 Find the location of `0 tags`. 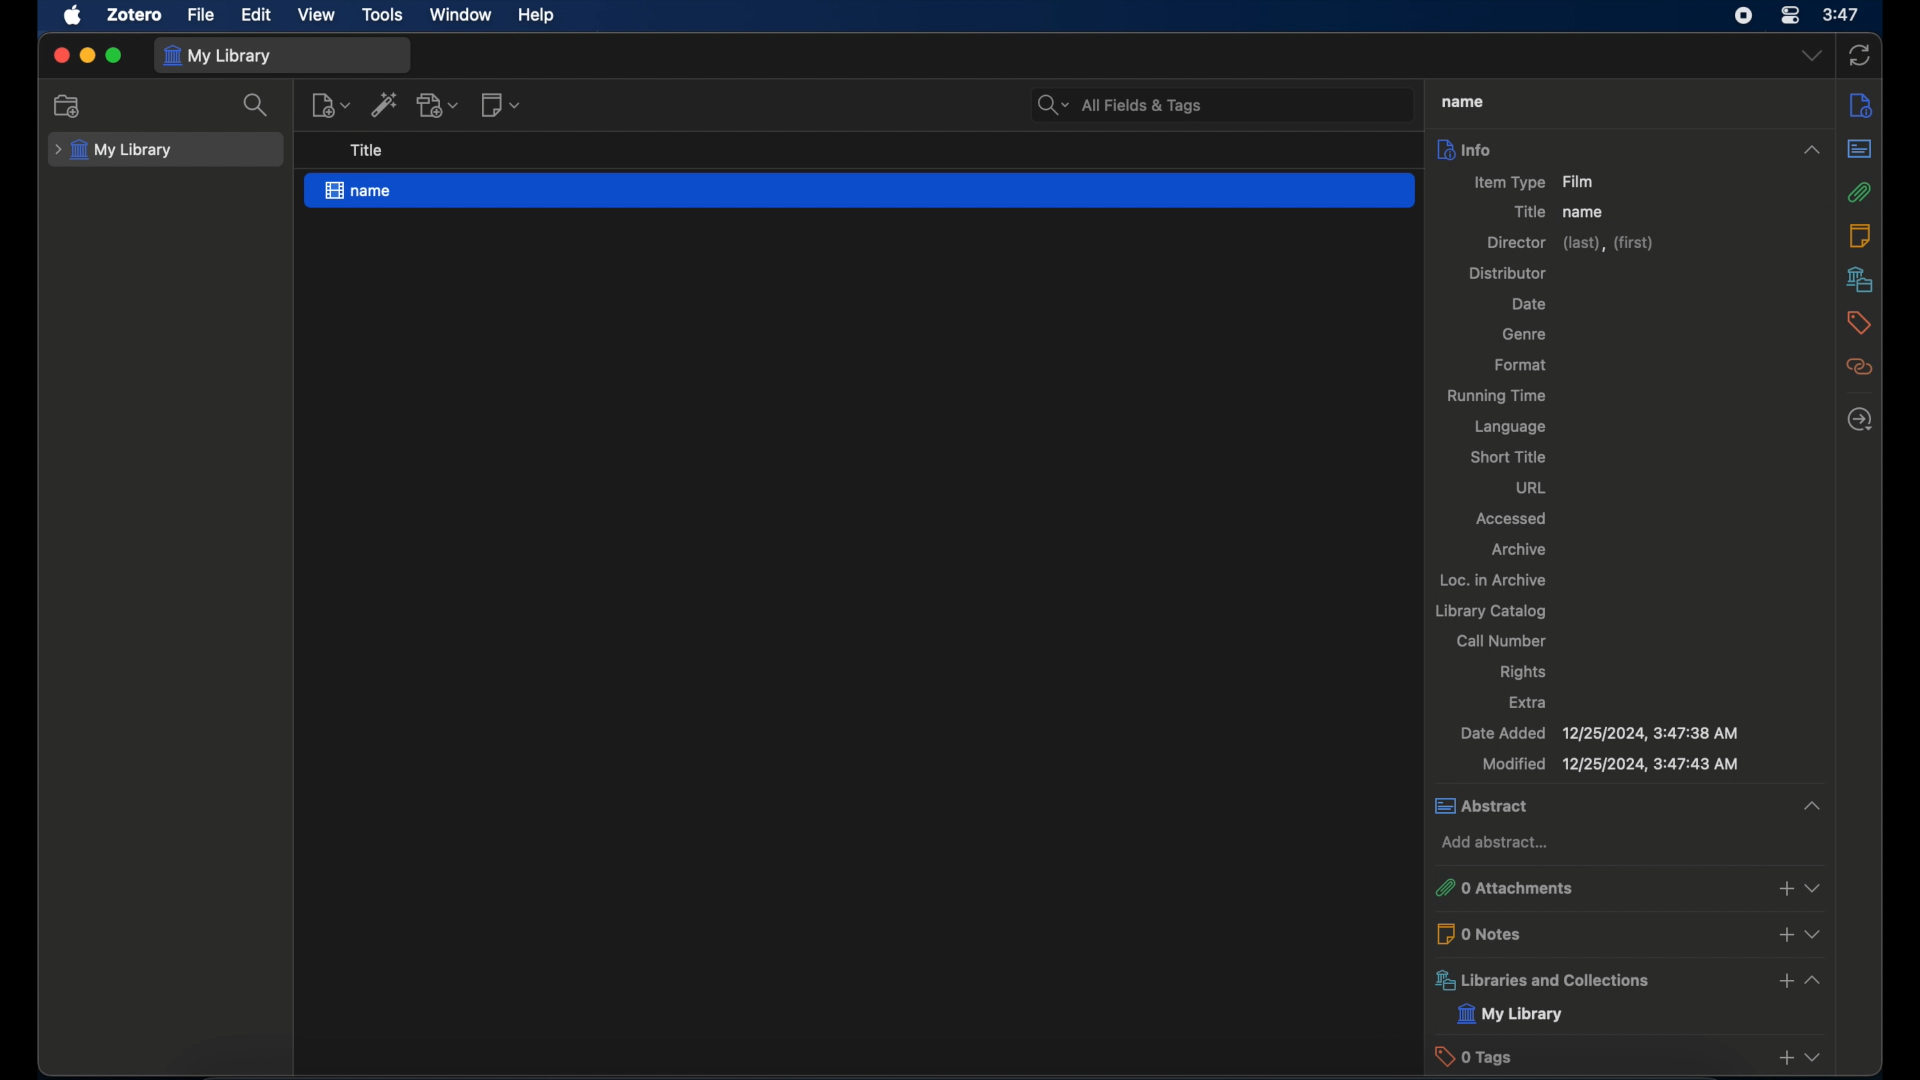

0 tags is located at coordinates (1592, 1057).